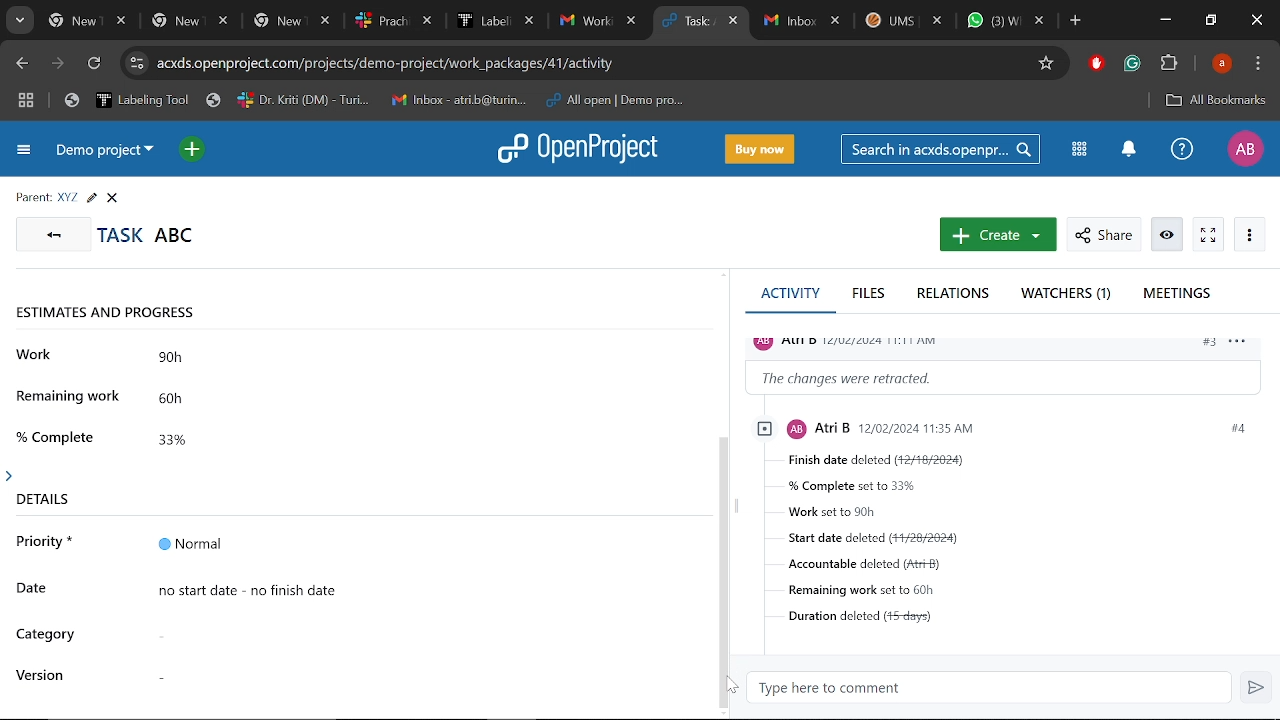 Image resolution: width=1280 pixels, height=720 pixels. I want to click on scrollbar, so click(726, 569).